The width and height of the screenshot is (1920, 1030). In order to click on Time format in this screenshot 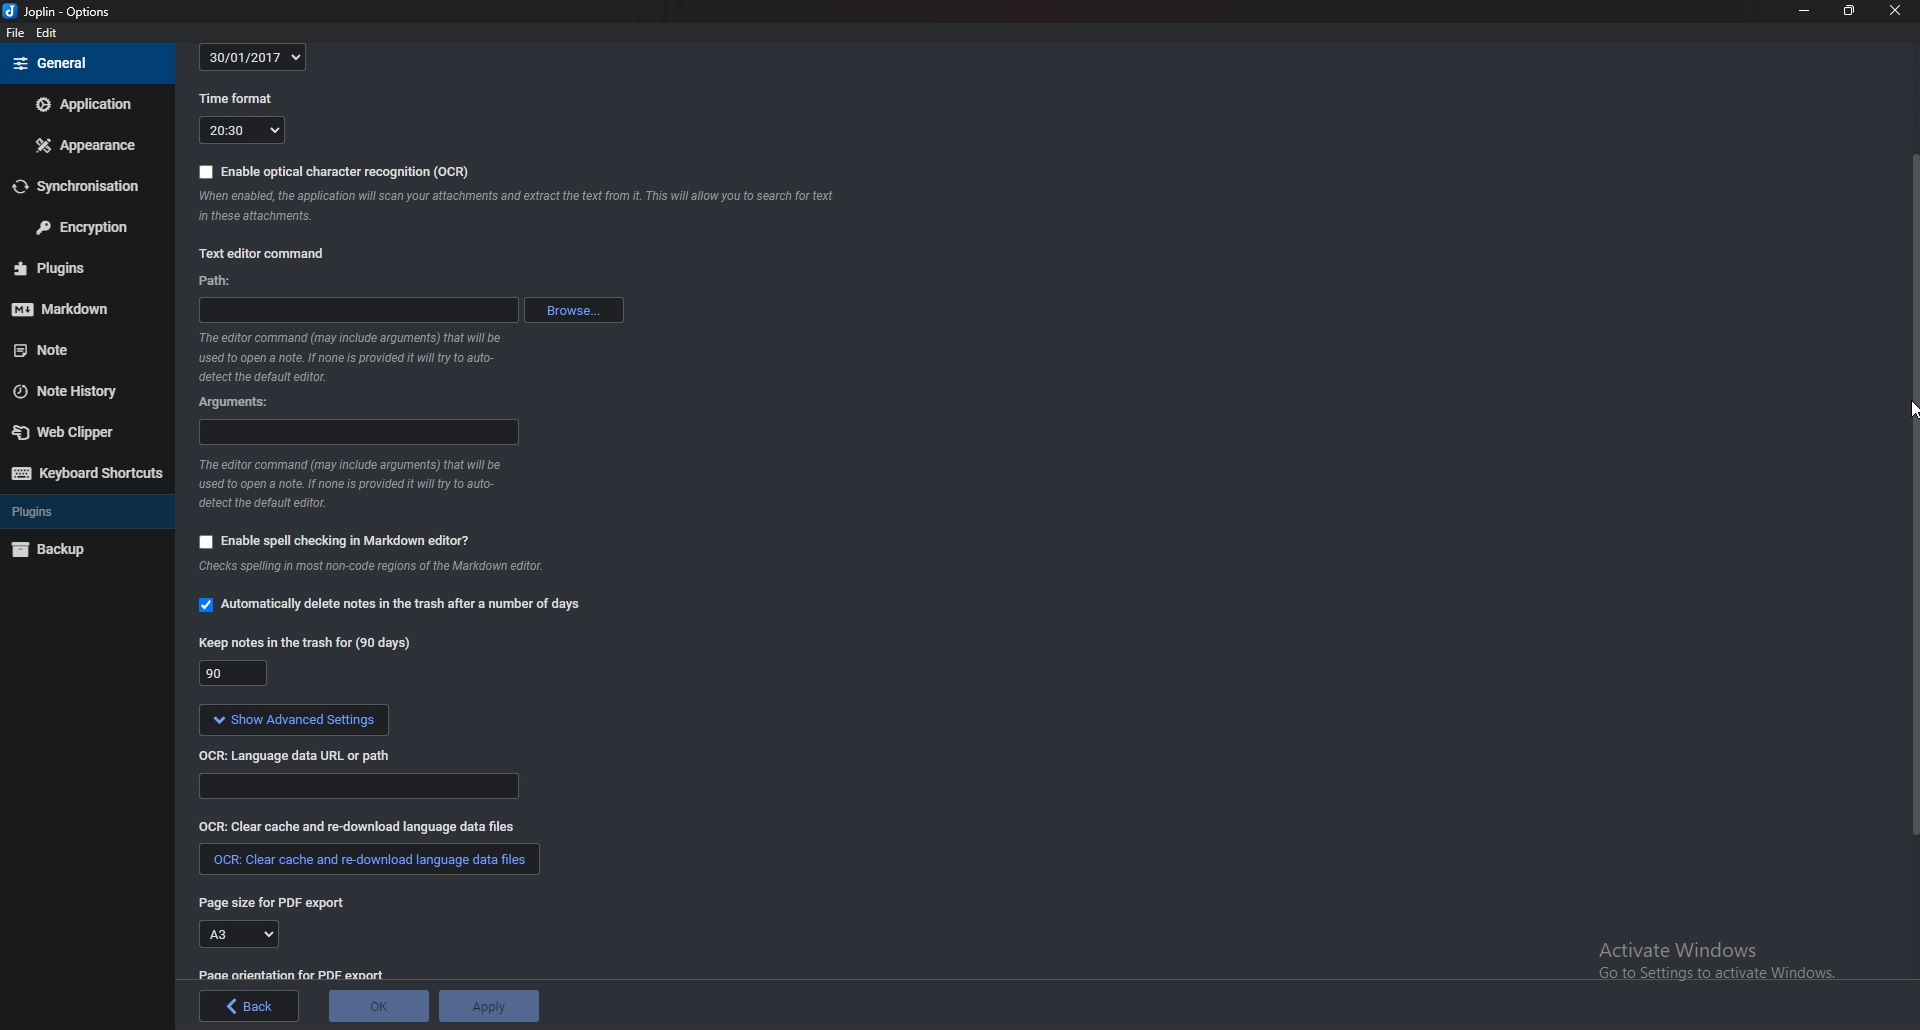, I will do `click(240, 99)`.